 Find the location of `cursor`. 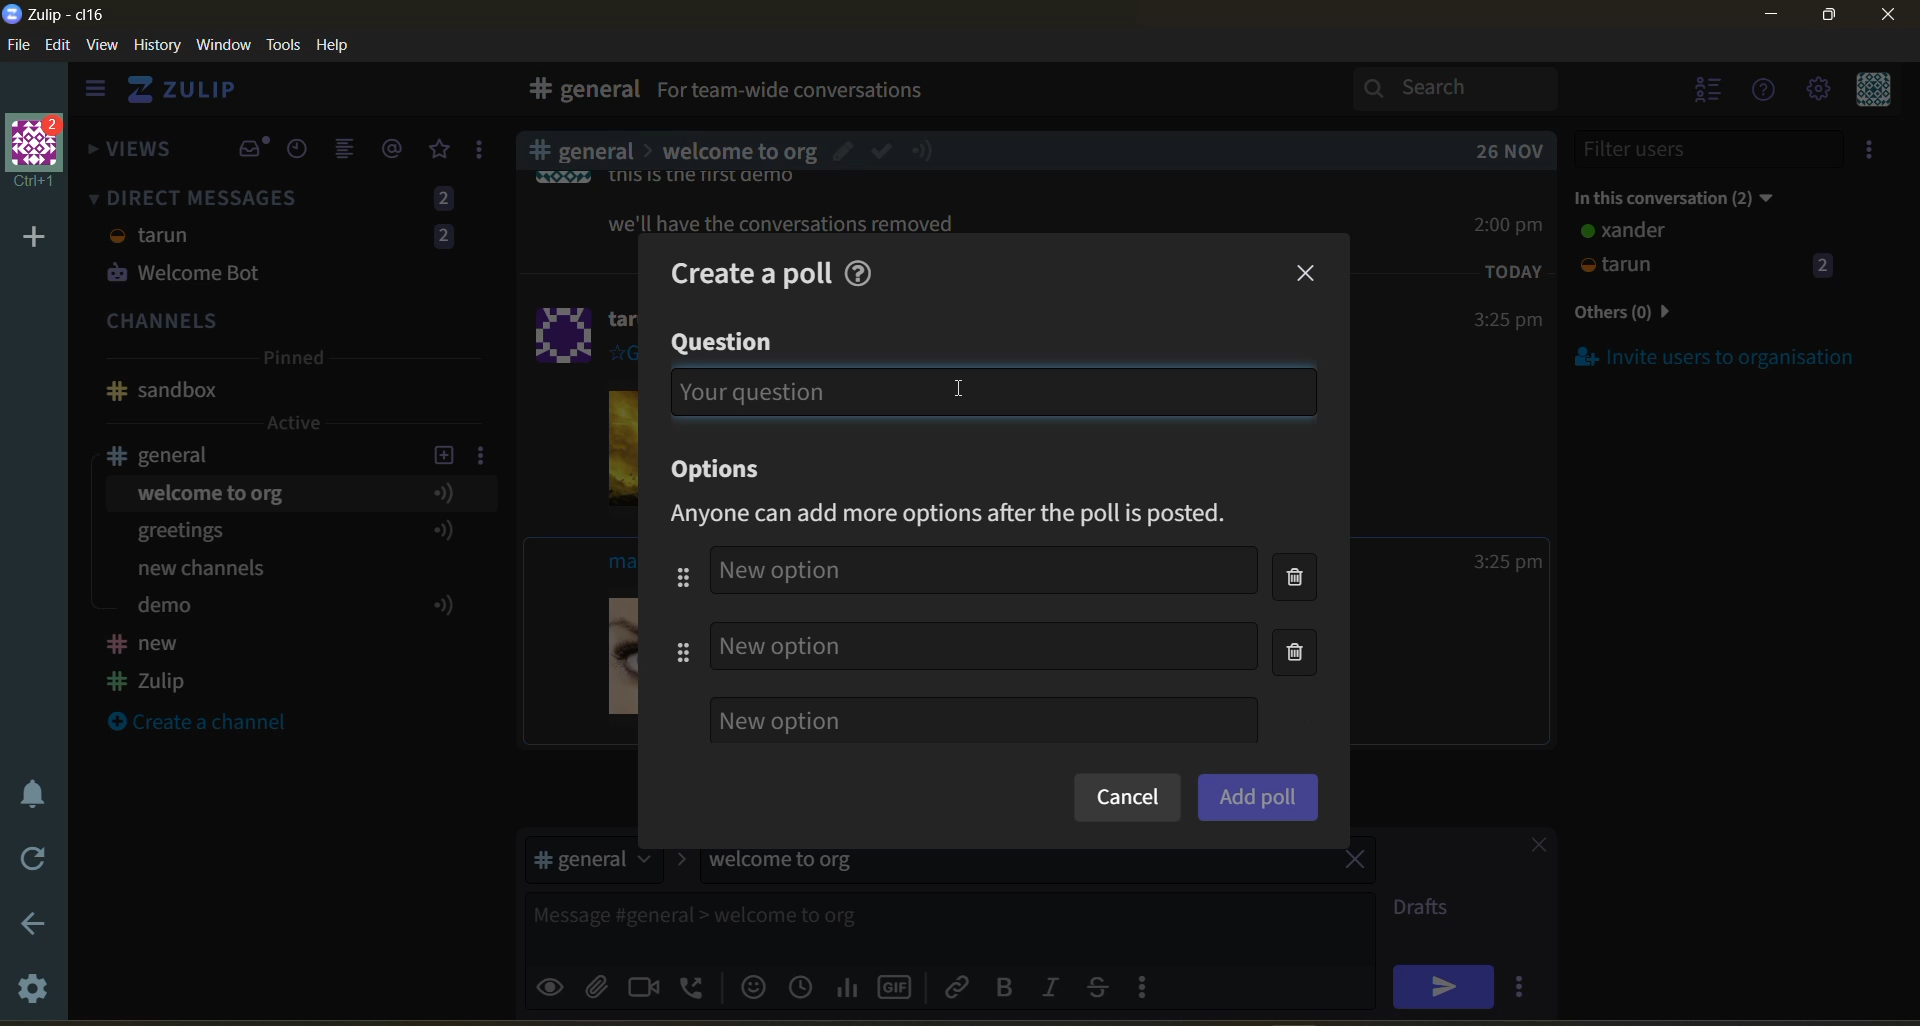

cursor is located at coordinates (963, 392).